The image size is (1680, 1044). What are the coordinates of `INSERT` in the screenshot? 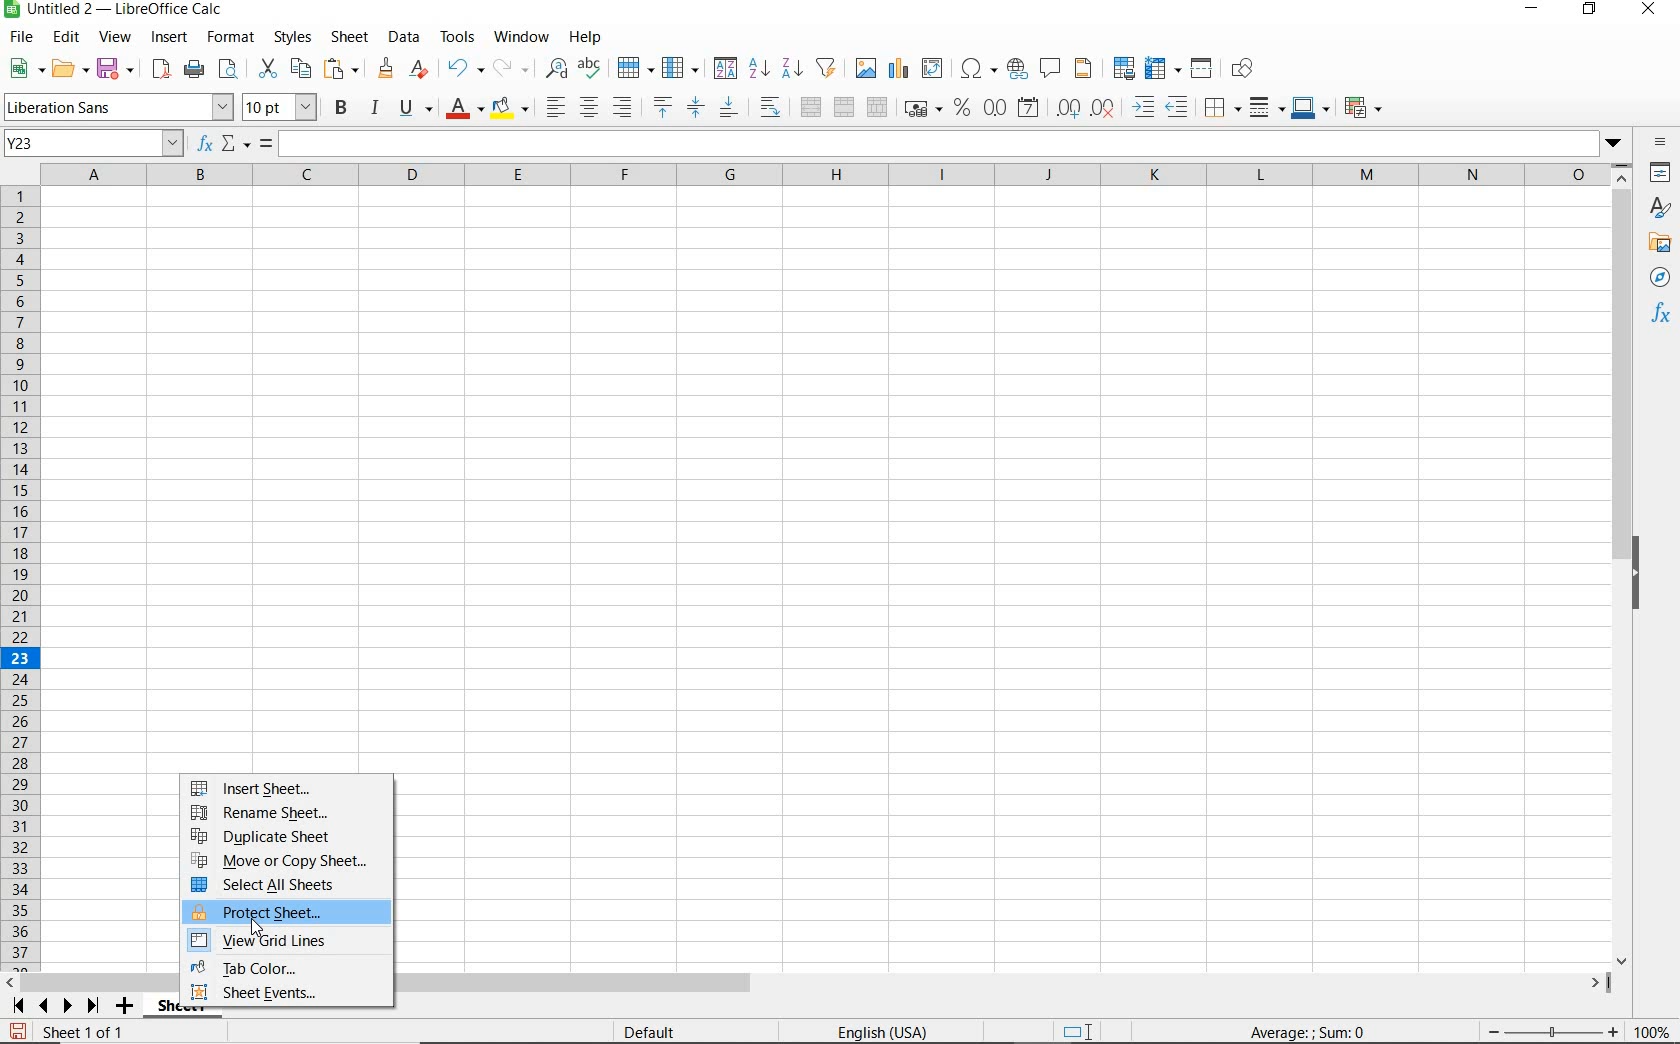 It's located at (170, 38).